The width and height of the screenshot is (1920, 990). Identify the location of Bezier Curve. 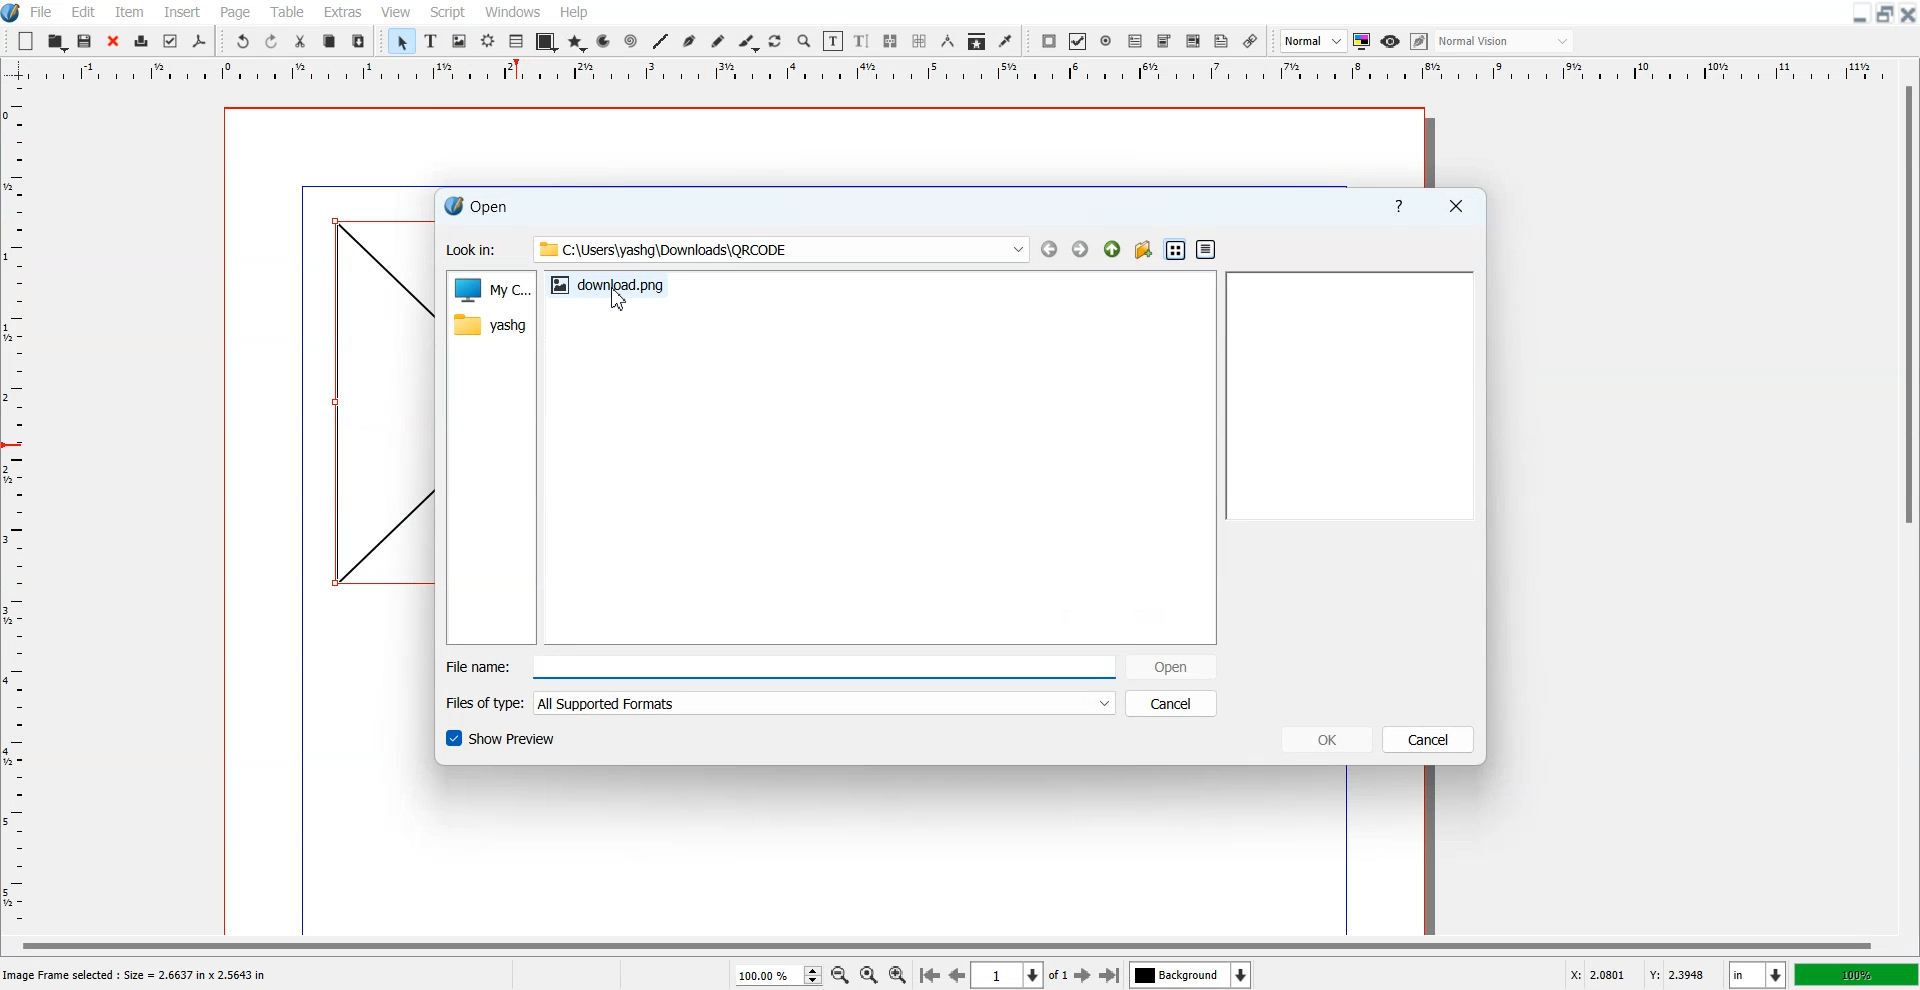
(689, 41).